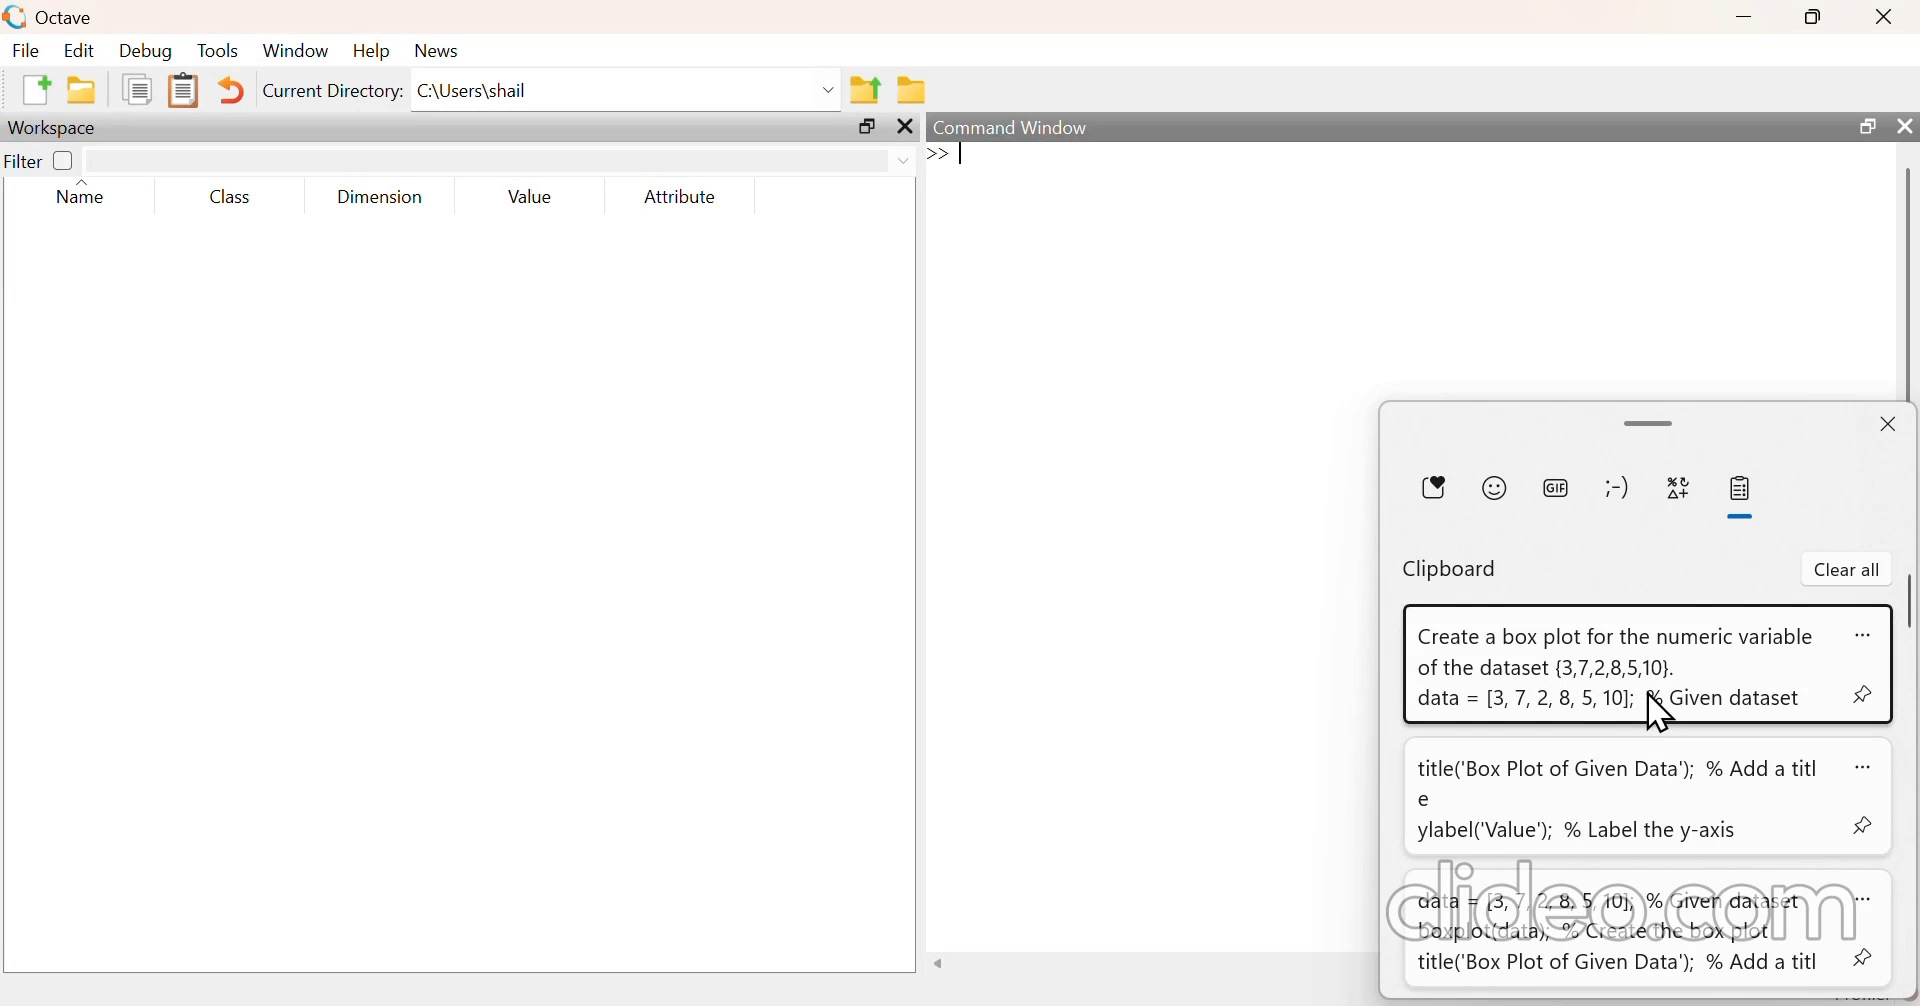  What do you see at coordinates (1646, 422) in the screenshot?
I see `expand/drag` at bounding box center [1646, 422].